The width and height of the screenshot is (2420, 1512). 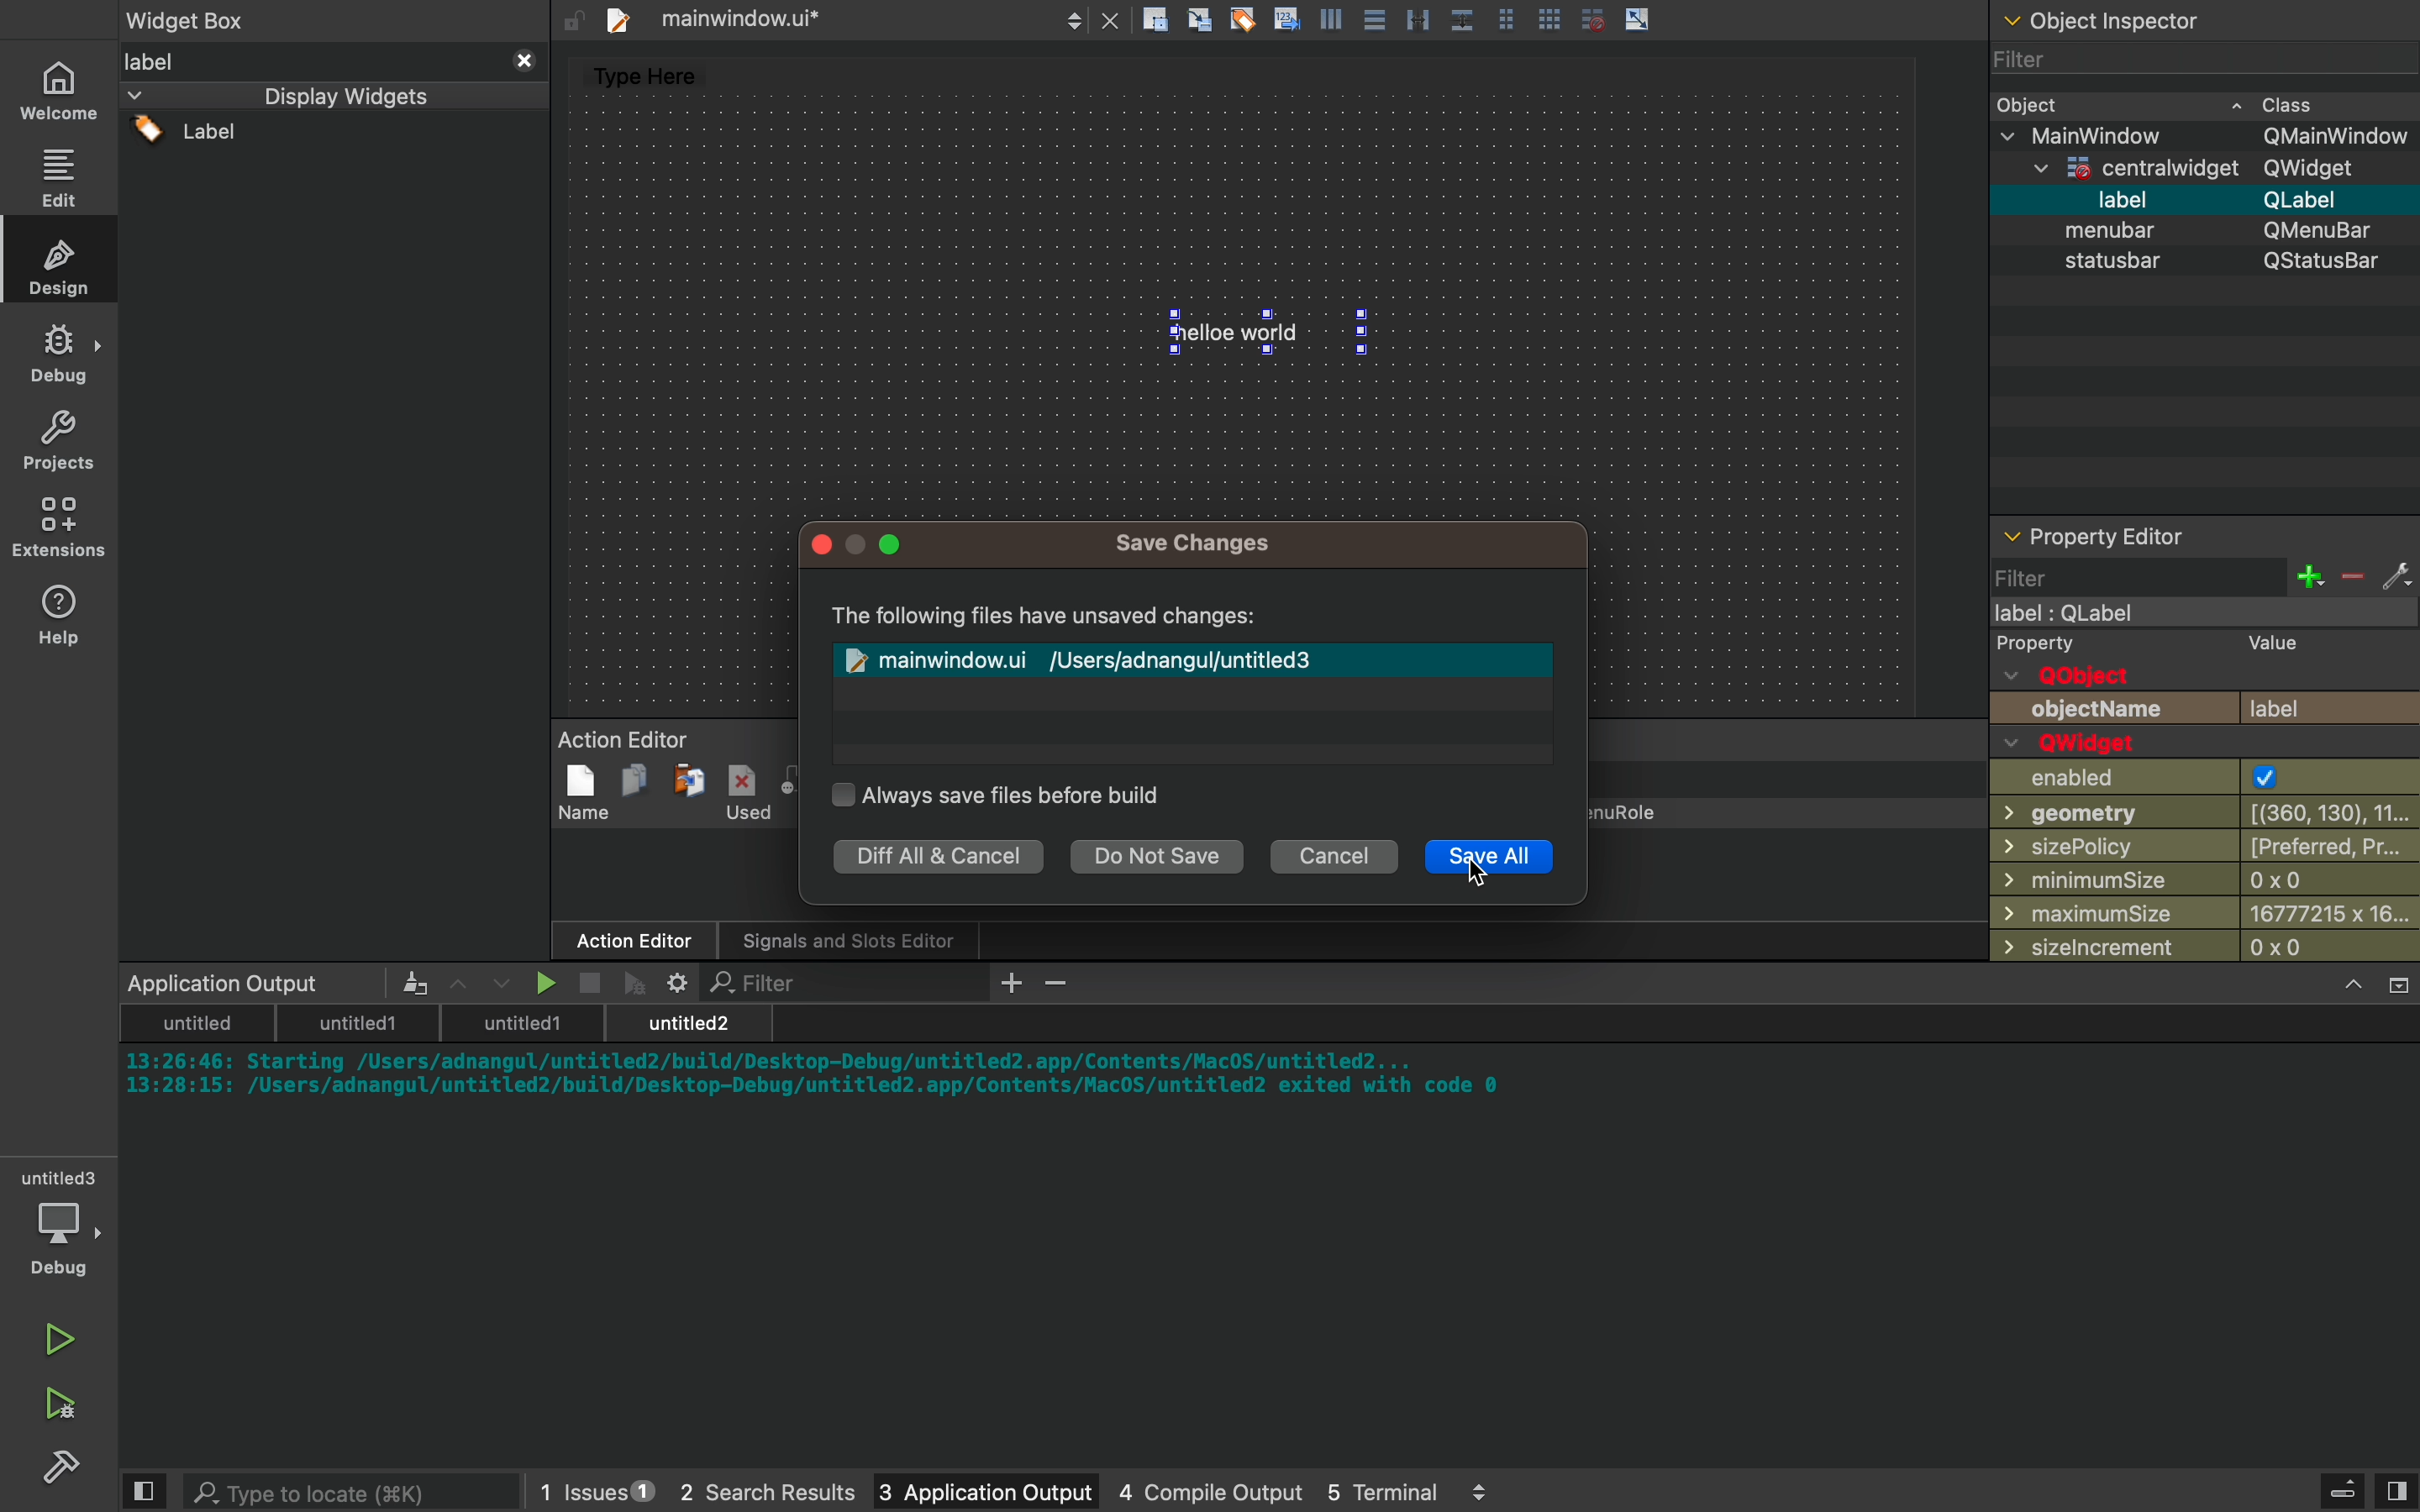 What do you see at coordinates (60, 354) in the screenshot?
I see `` at bounding box center [60, 354].